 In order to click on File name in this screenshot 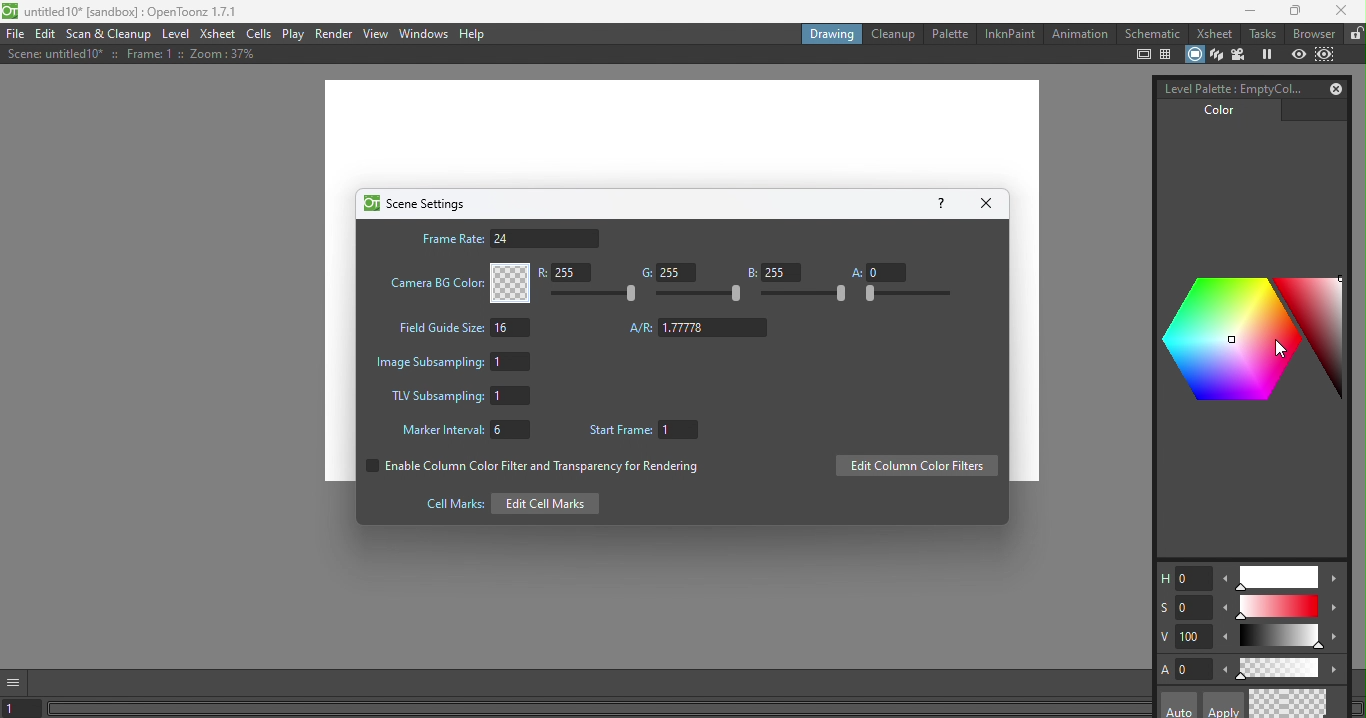, I will do `click(124, 13)`.